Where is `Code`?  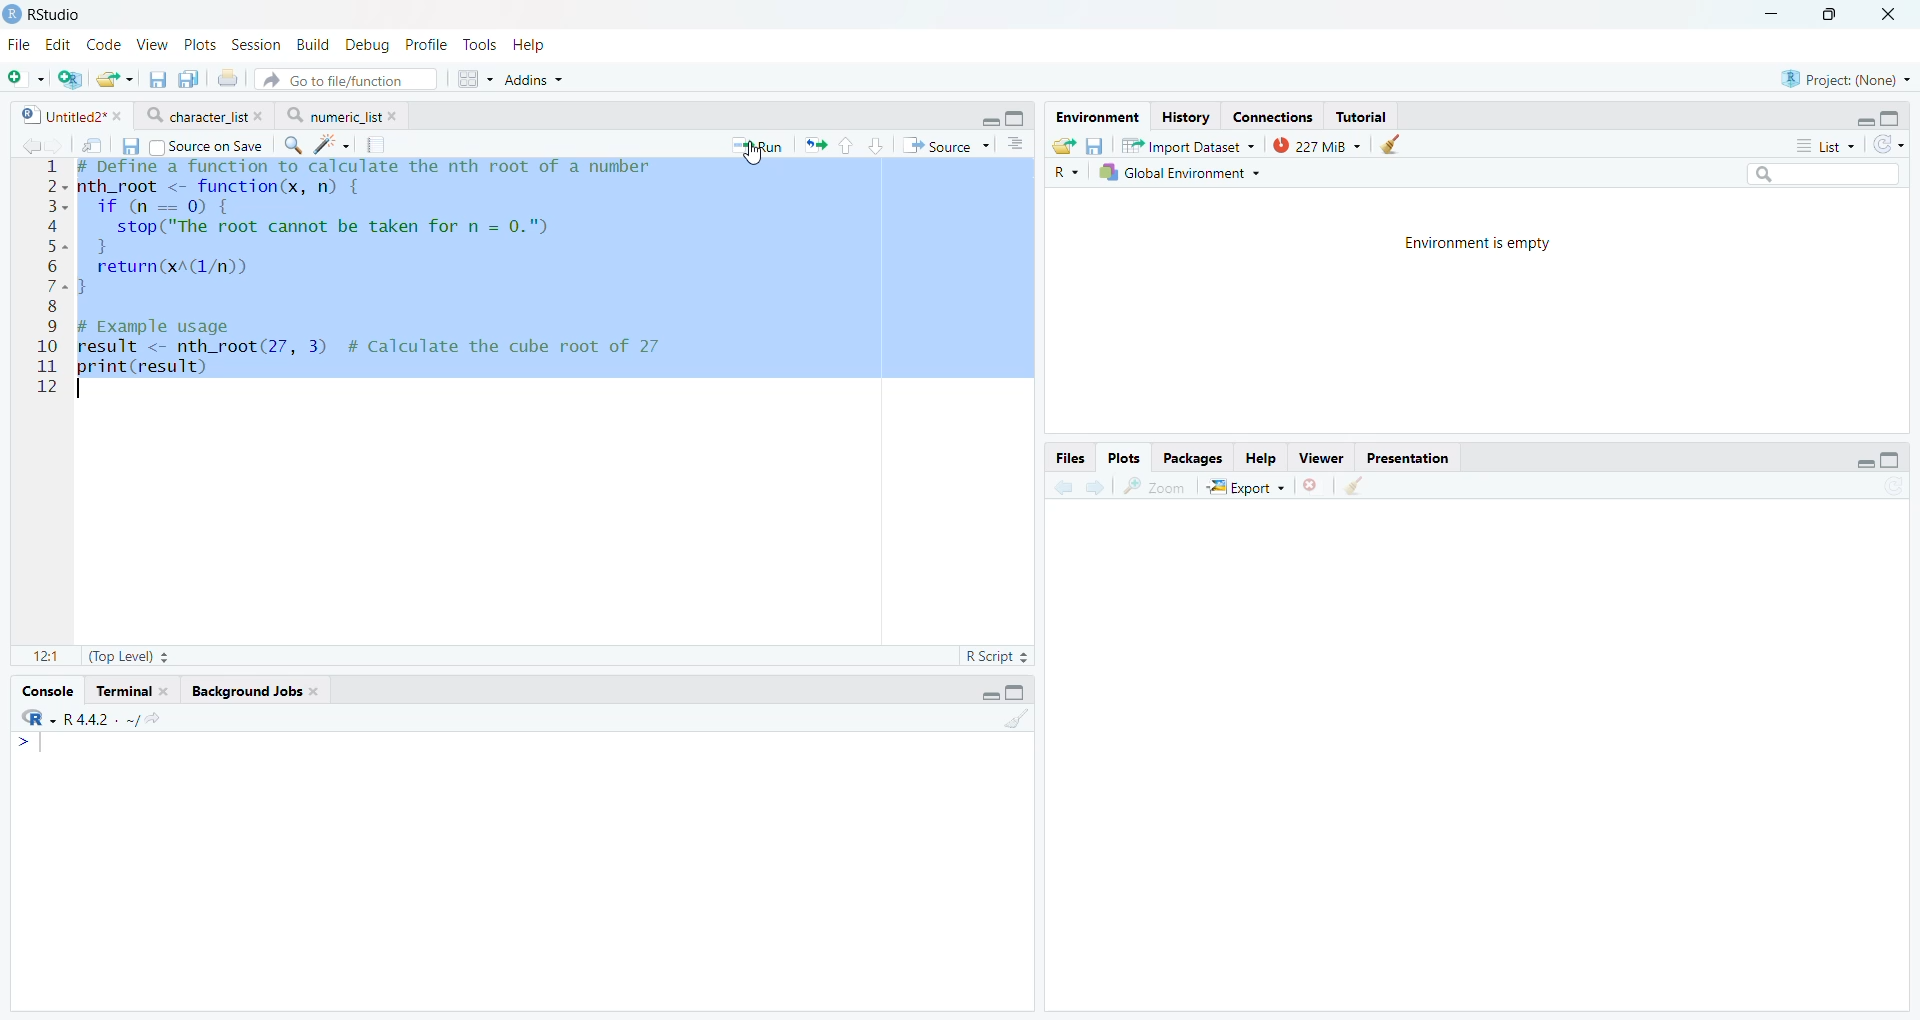
Code is located at coordinates (104, 44).